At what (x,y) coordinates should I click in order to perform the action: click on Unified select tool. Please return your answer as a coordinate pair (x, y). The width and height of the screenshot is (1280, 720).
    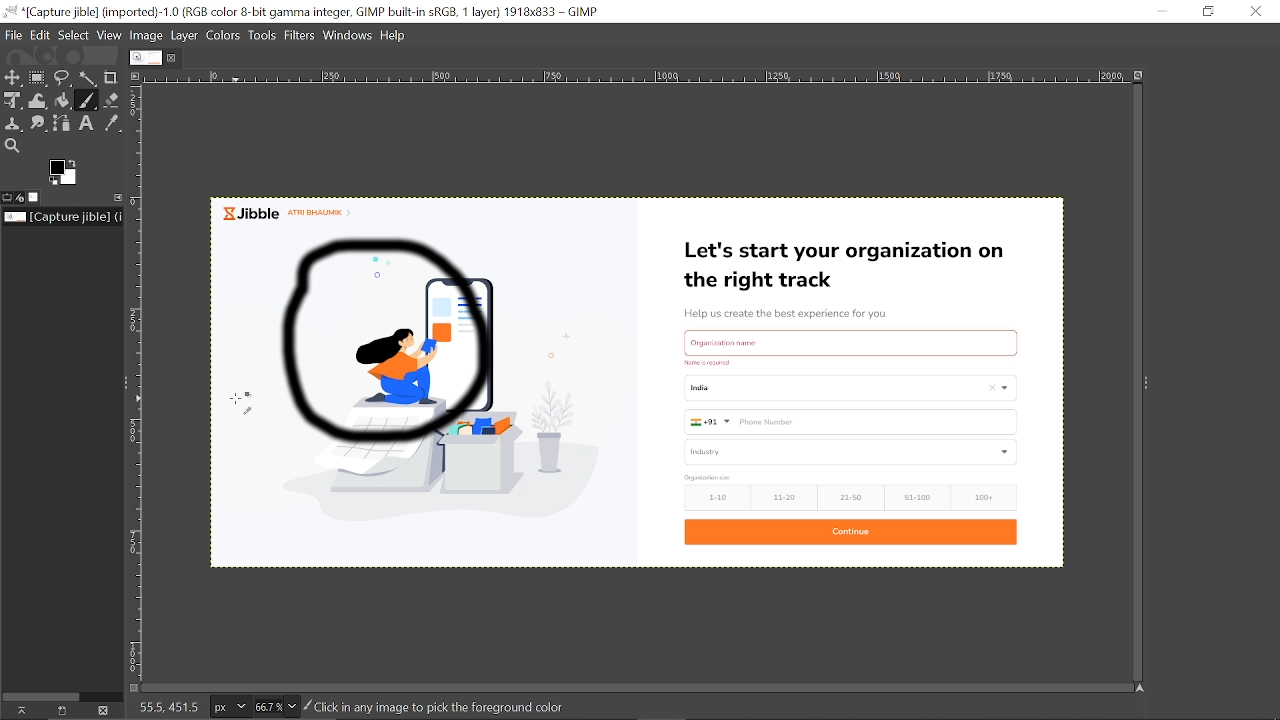
    Looking at the image, I should click on (13, 101).